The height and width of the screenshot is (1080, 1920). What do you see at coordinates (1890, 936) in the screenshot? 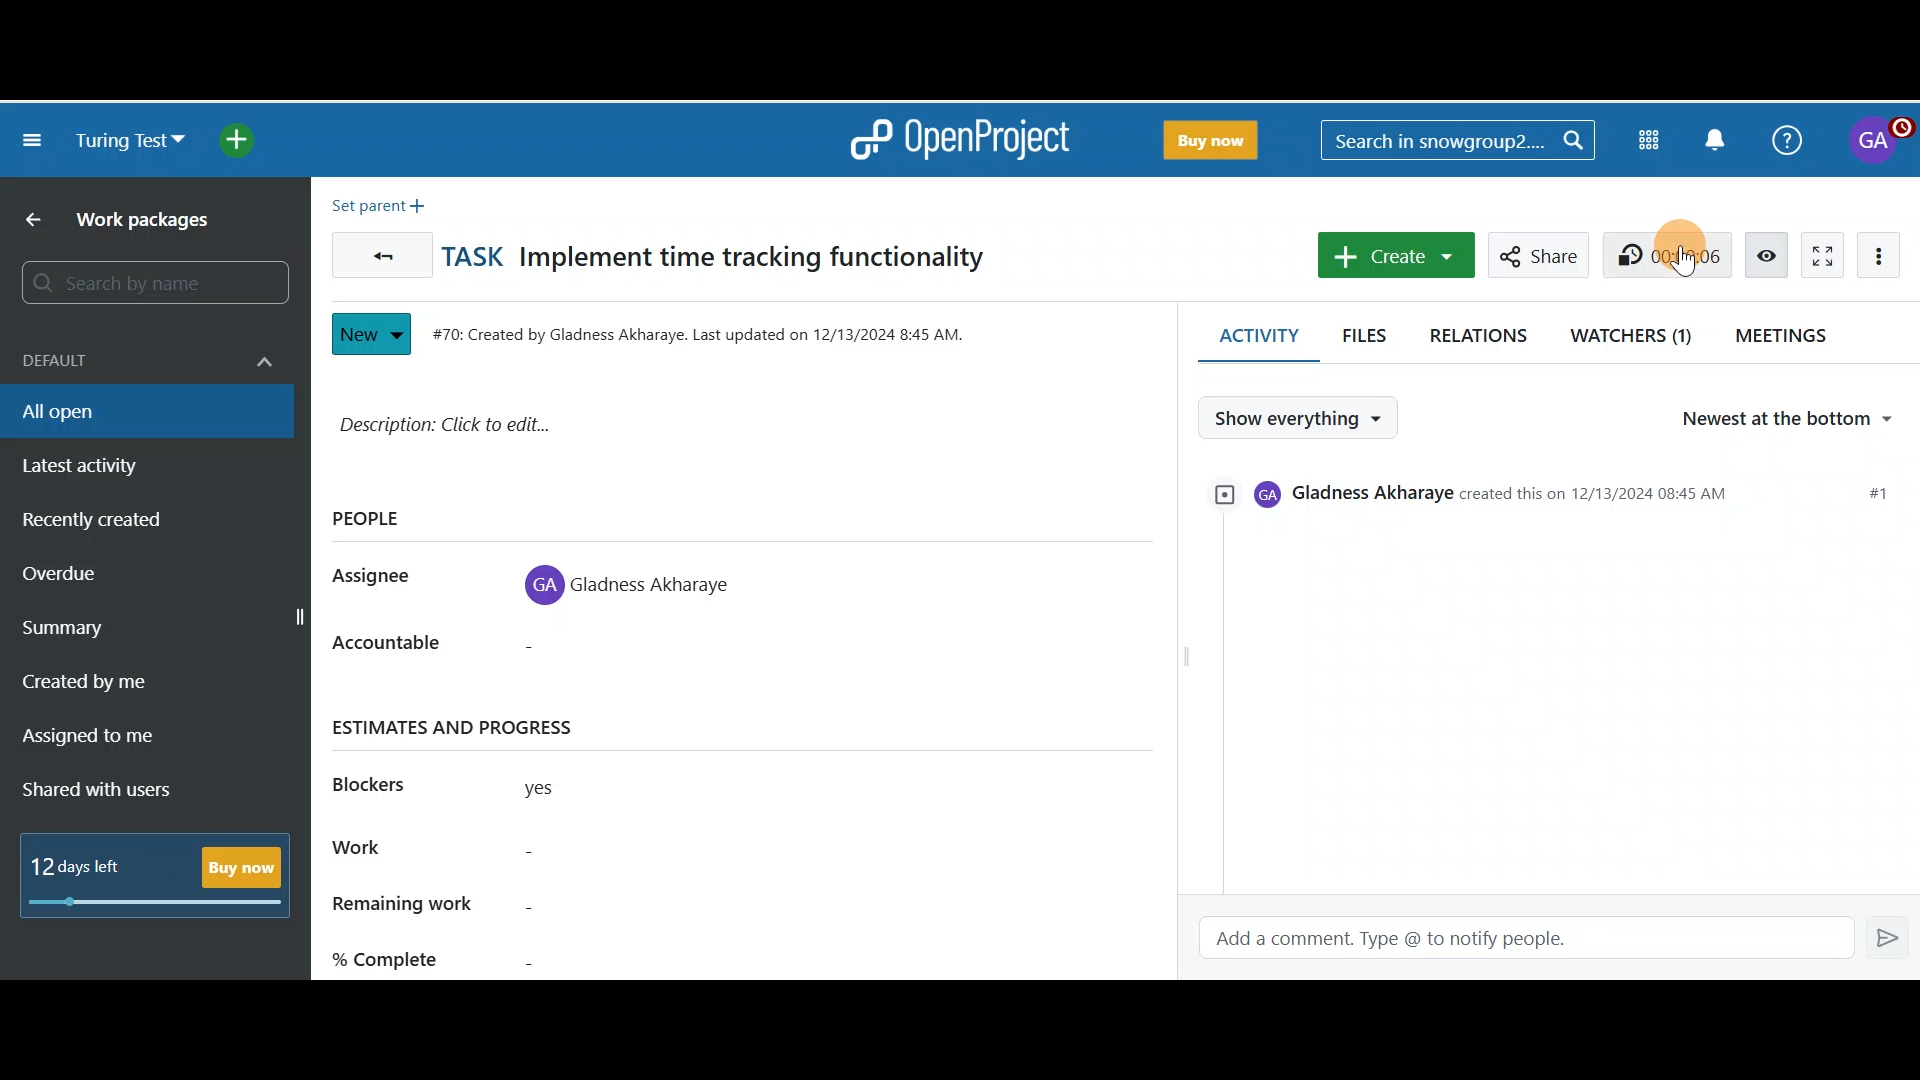
I see `Enter` at bounding box center [1890, 936].